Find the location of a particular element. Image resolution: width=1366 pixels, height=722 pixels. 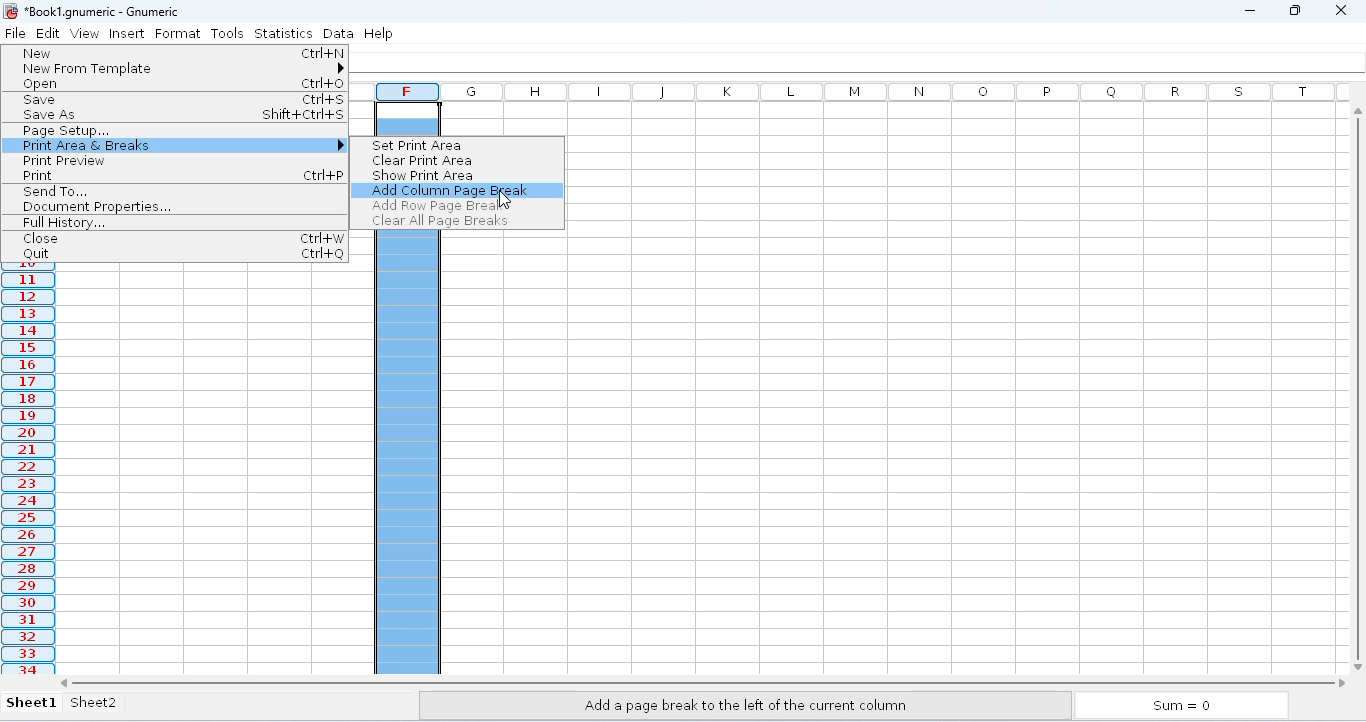

add column page break is located at coordinates (450, 191).